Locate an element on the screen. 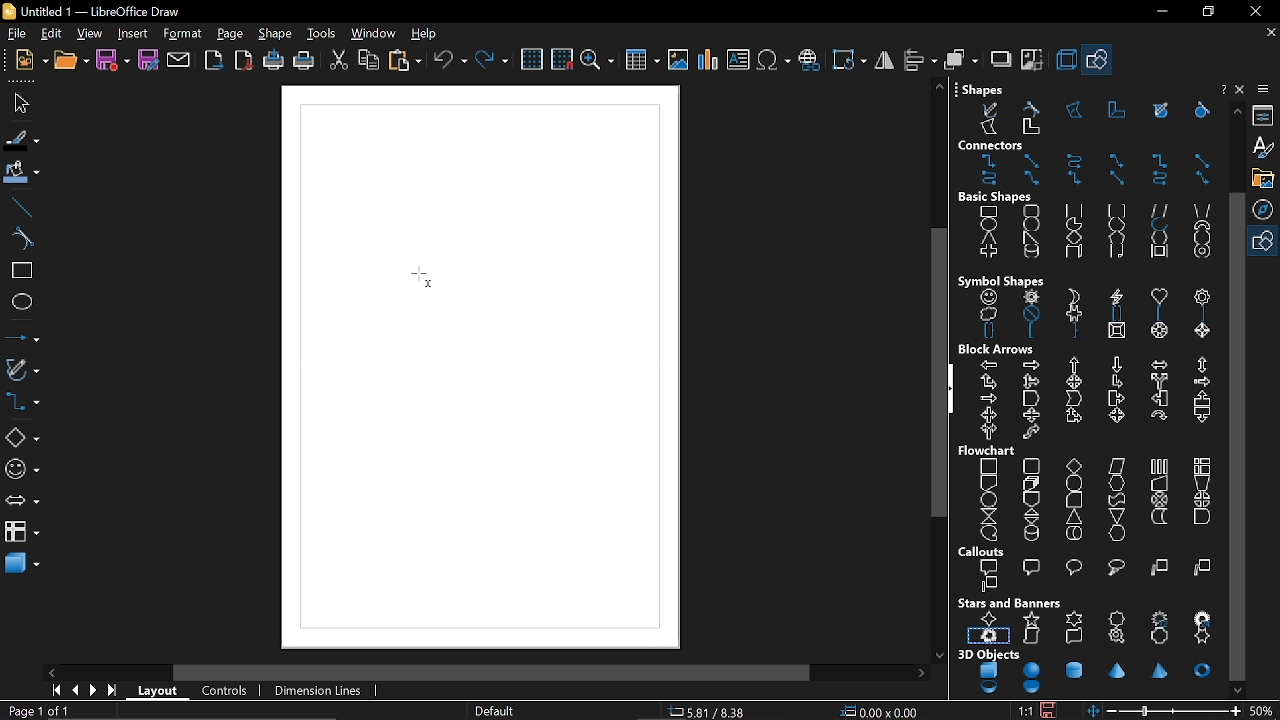 The height and width of the screenshot is (720, 1280). next page is located at coordinates (96, 691).